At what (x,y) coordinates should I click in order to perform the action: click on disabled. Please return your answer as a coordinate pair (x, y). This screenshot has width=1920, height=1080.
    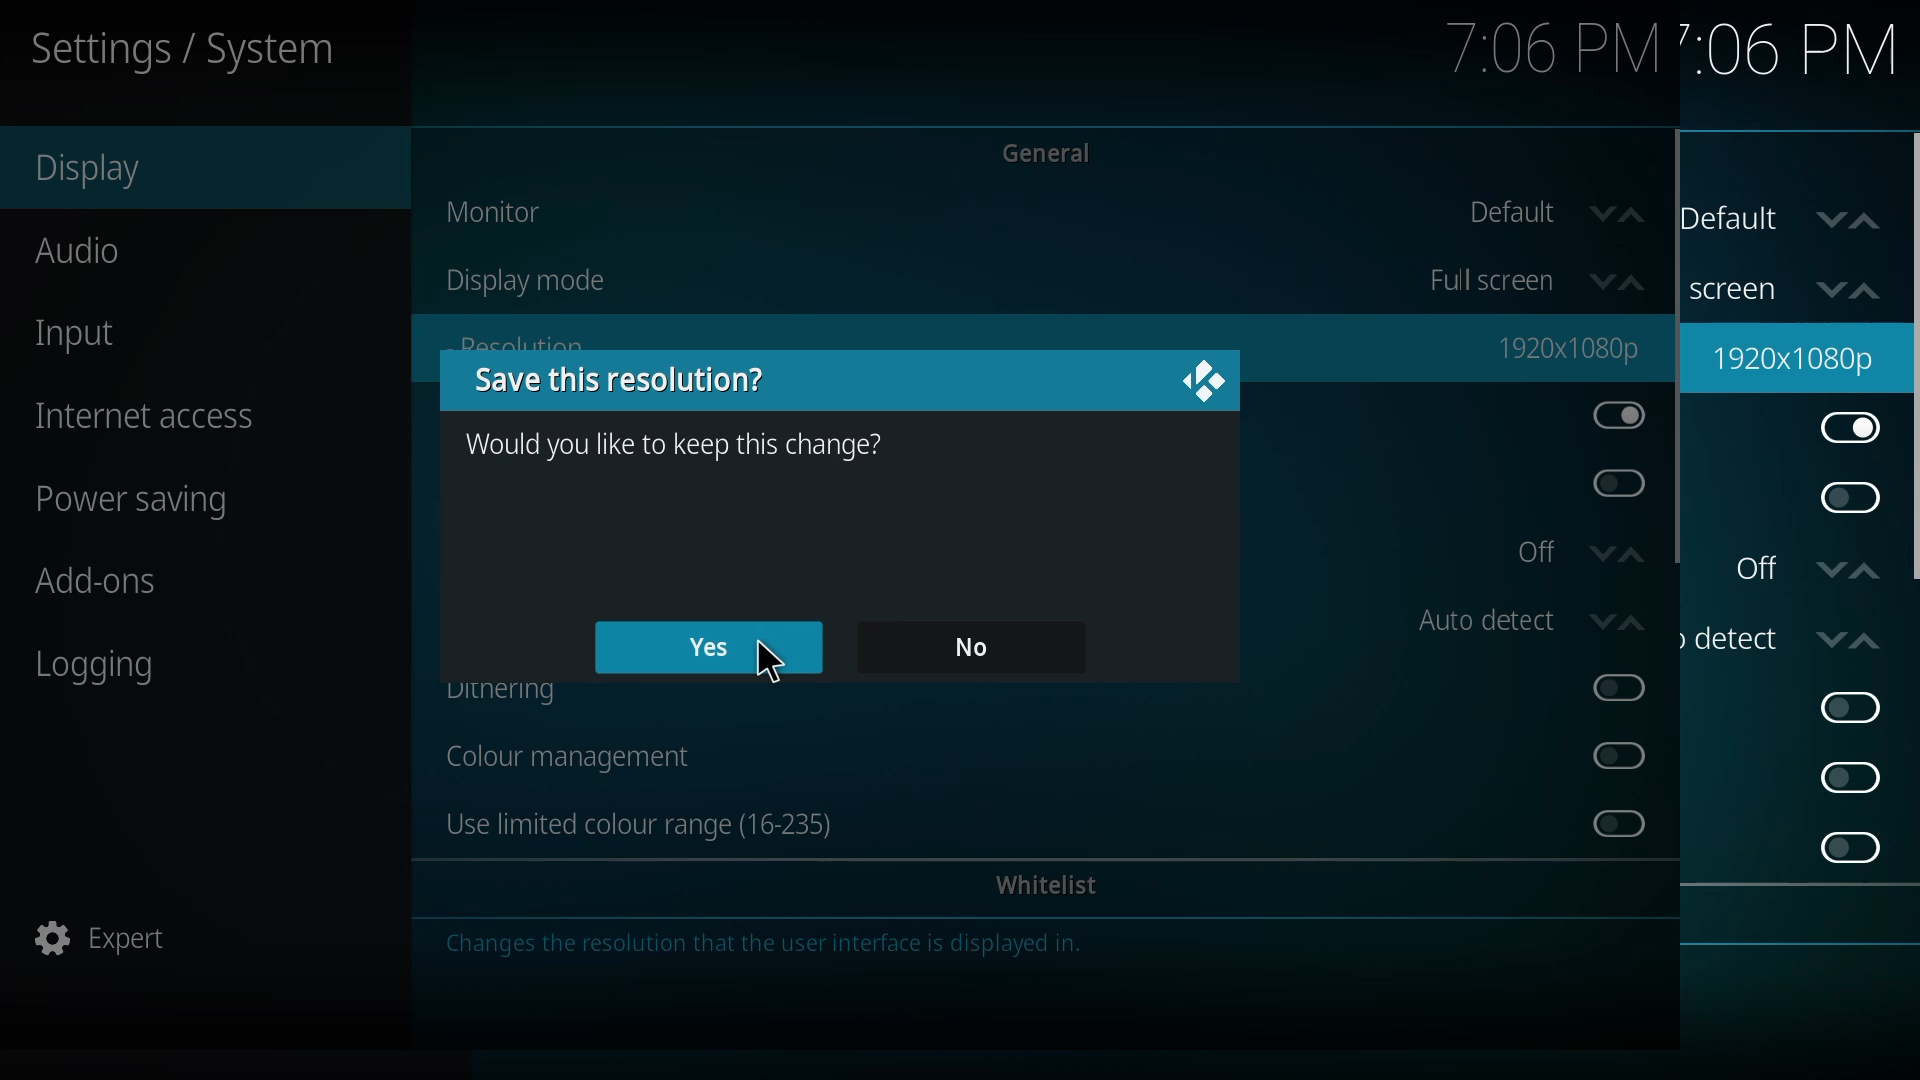
    Looking at the image, I should click on (1623, 486).